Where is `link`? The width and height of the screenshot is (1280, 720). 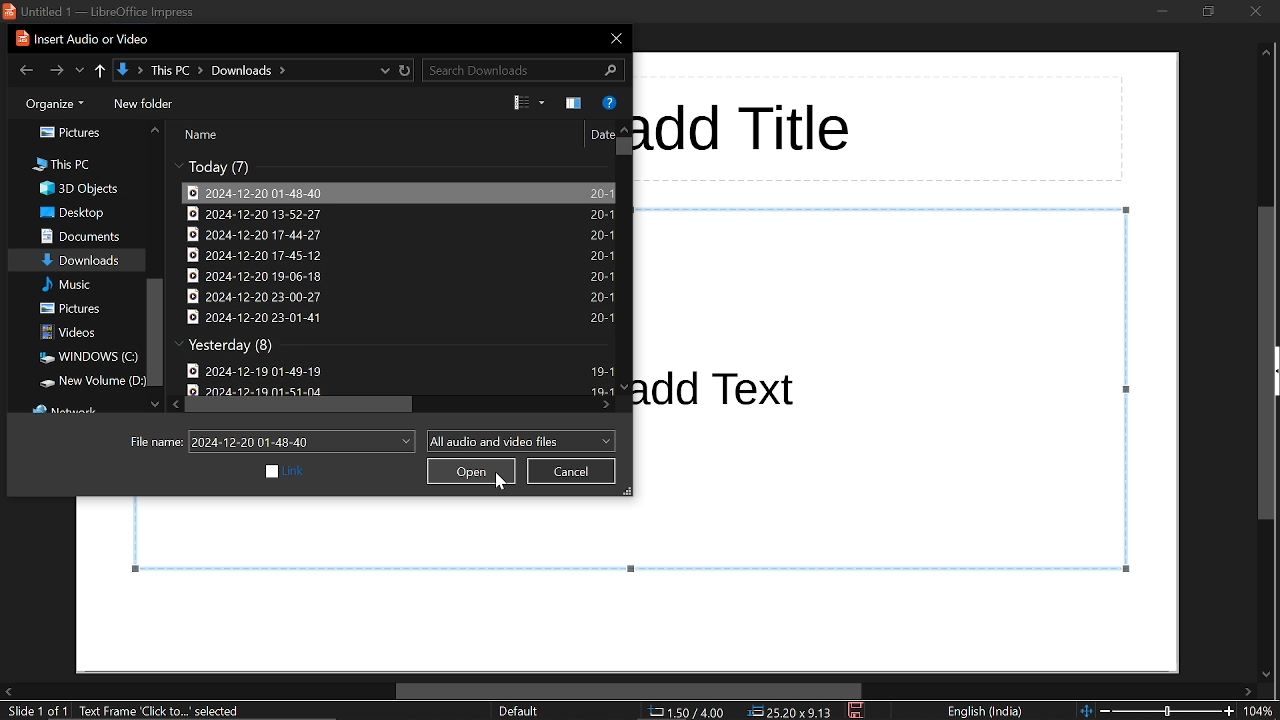
link is located at coordinates (283, 473).